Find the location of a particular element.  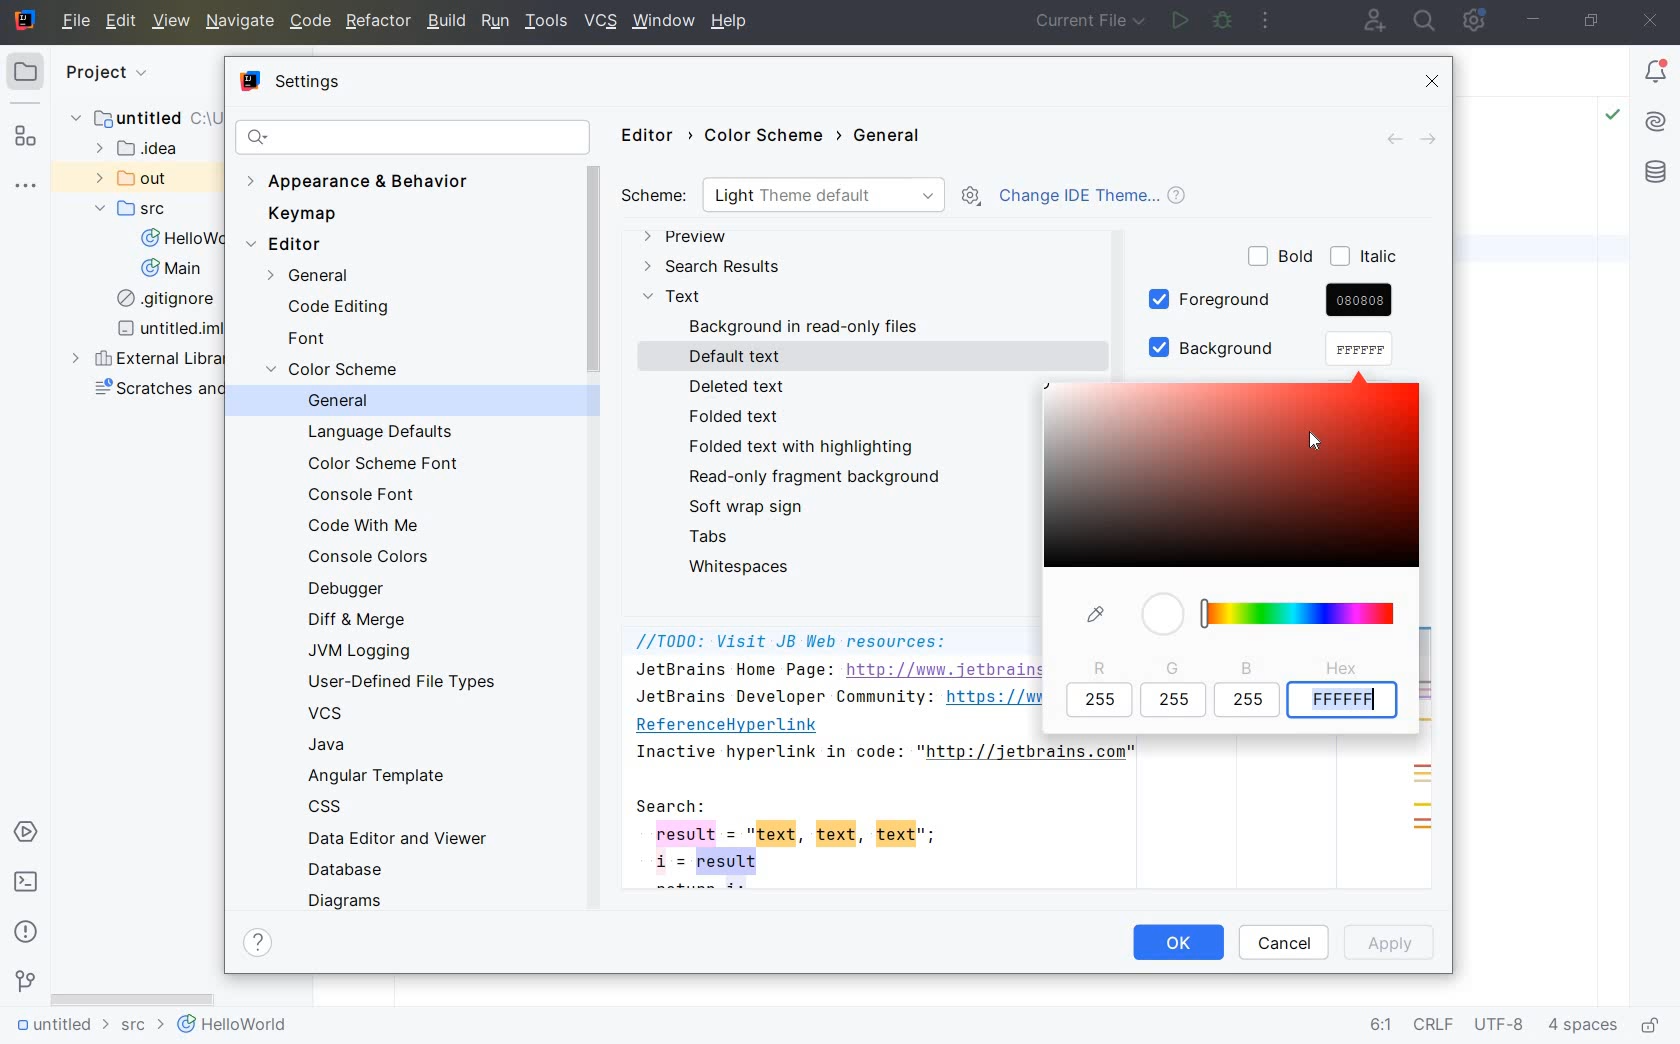

untitled is located at coordinates (139, 121).